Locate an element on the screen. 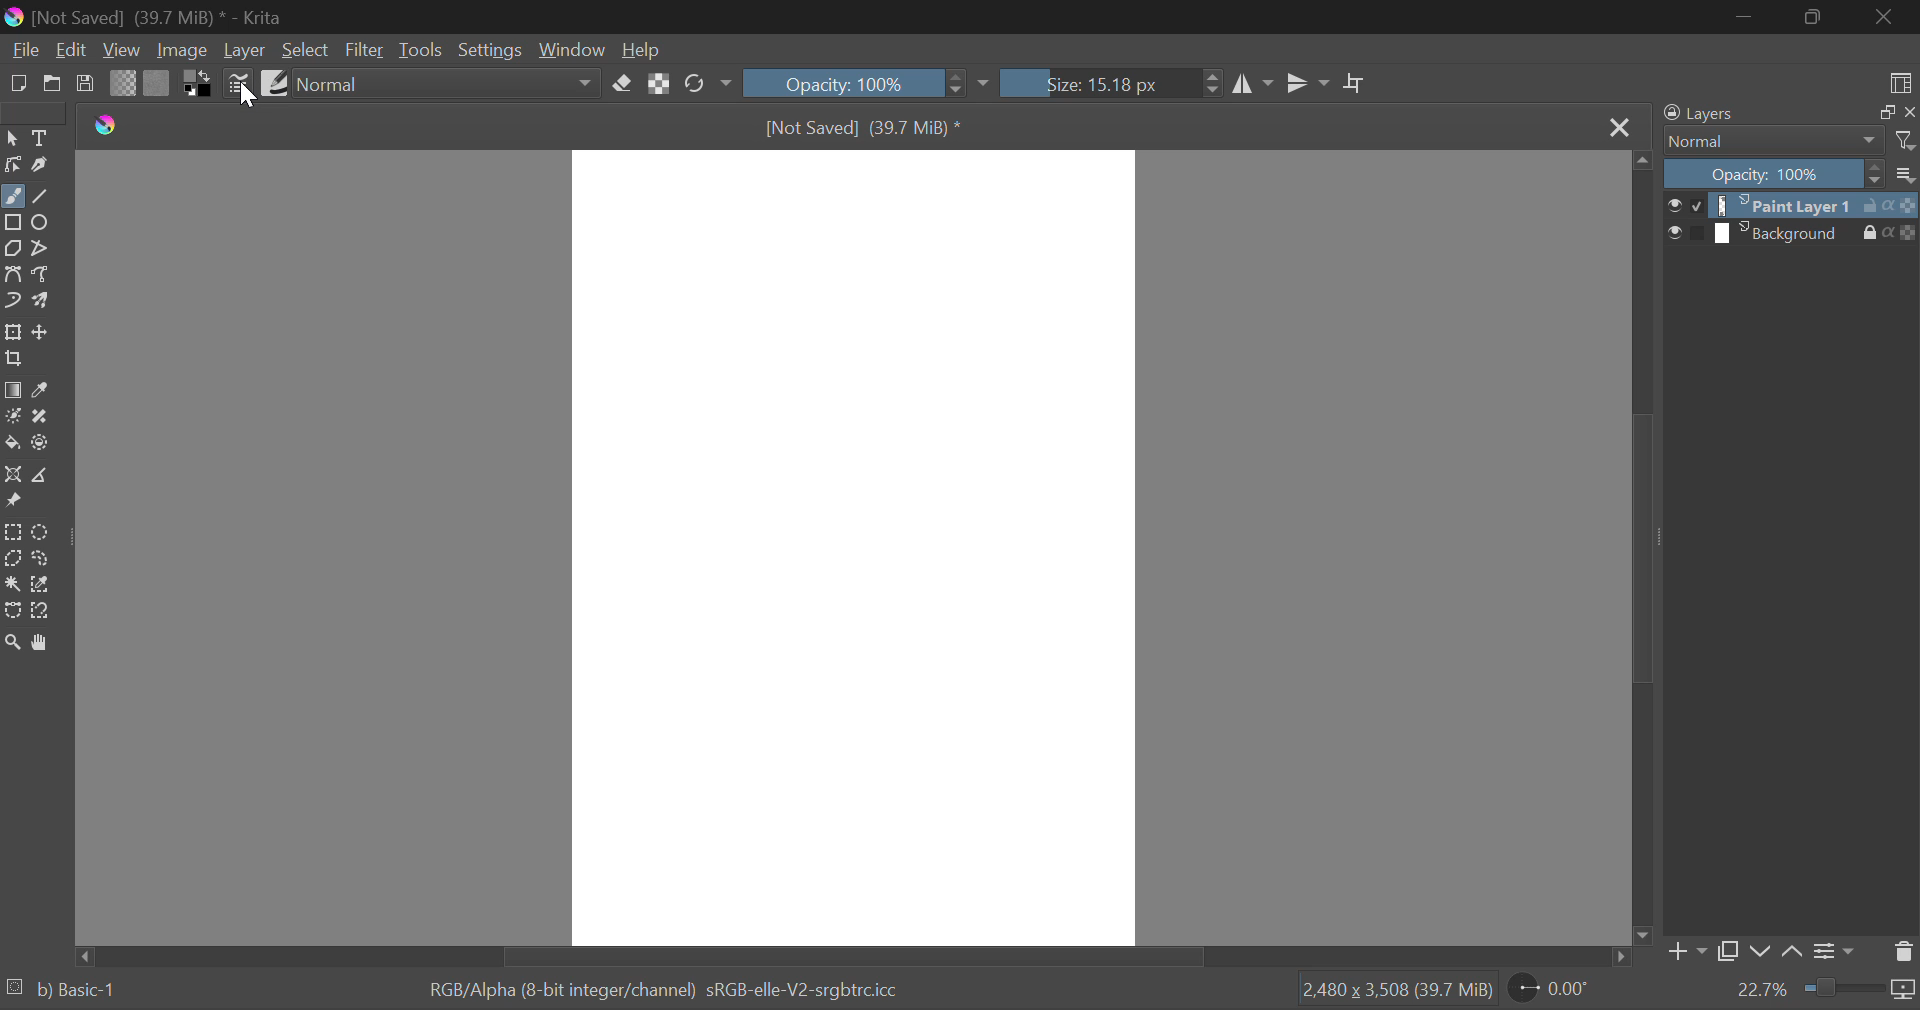  Normal is located at coordinates (1788, 142).